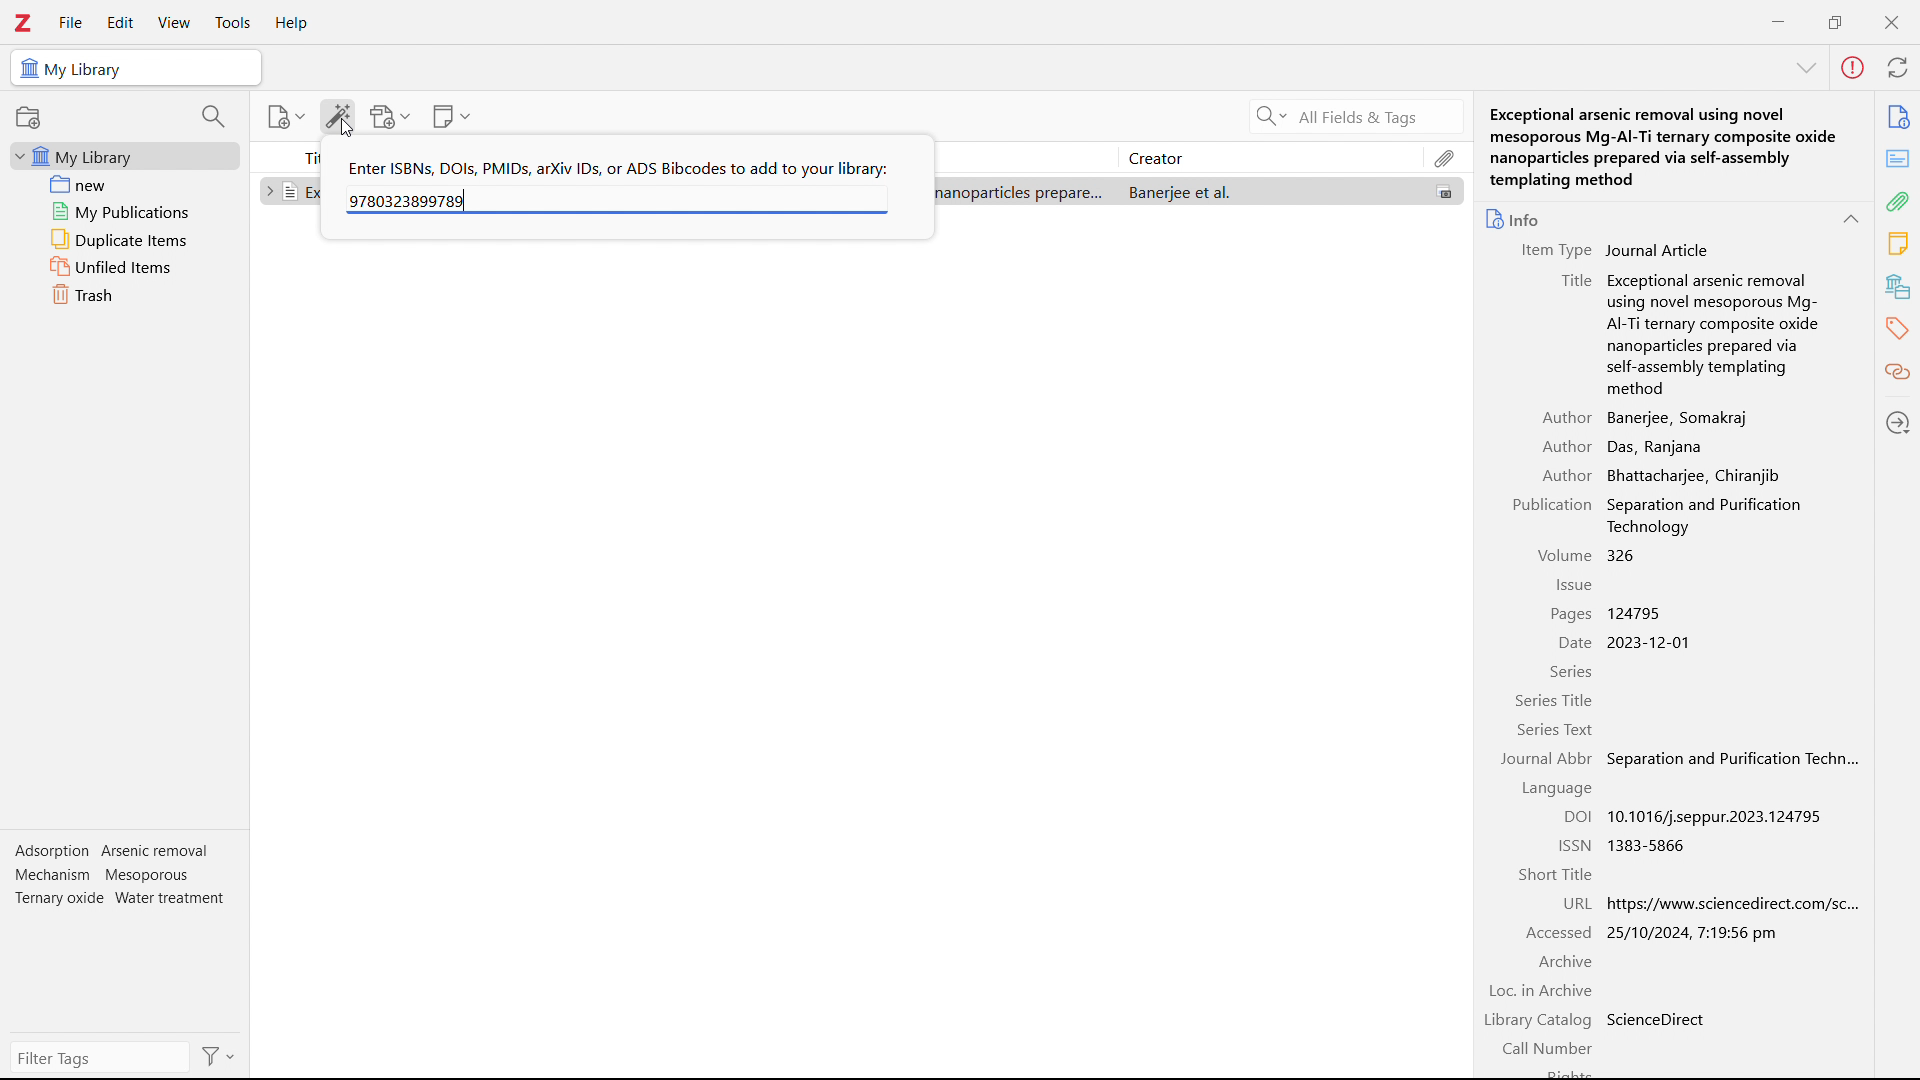  What do you see at coordinates (126, 294) in the screenshot?
I see `trash` at bounding box center [126, 294].